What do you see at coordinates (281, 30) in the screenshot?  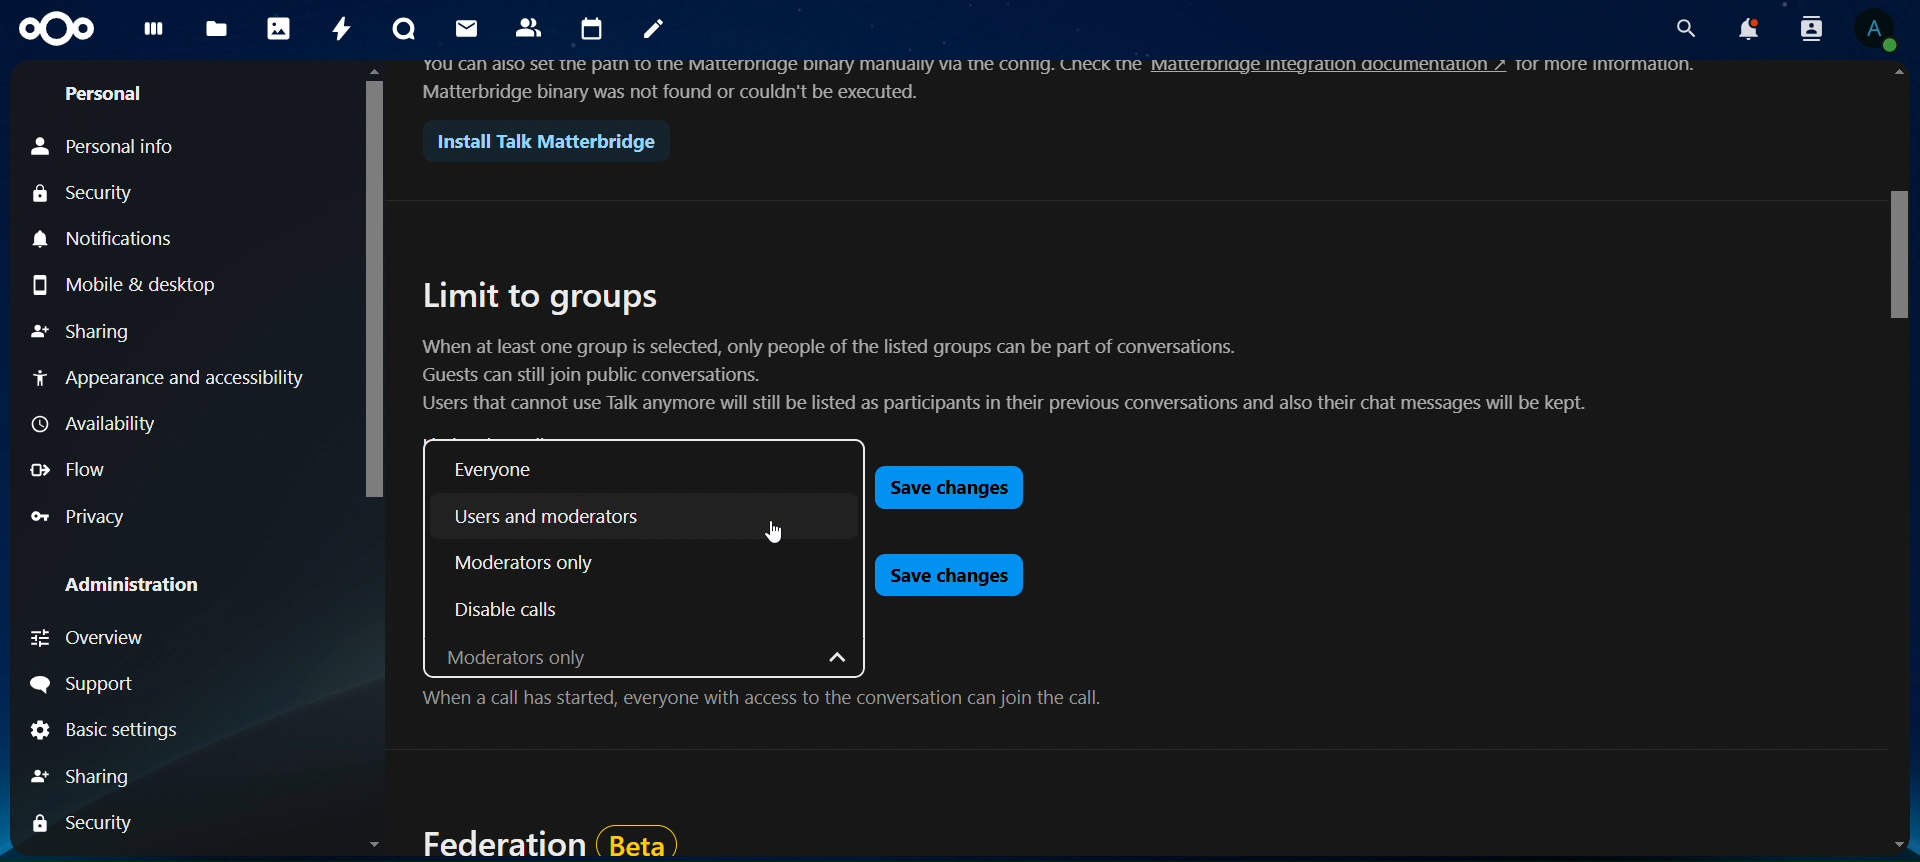 I see `photos` at bounding box center [281, 30].